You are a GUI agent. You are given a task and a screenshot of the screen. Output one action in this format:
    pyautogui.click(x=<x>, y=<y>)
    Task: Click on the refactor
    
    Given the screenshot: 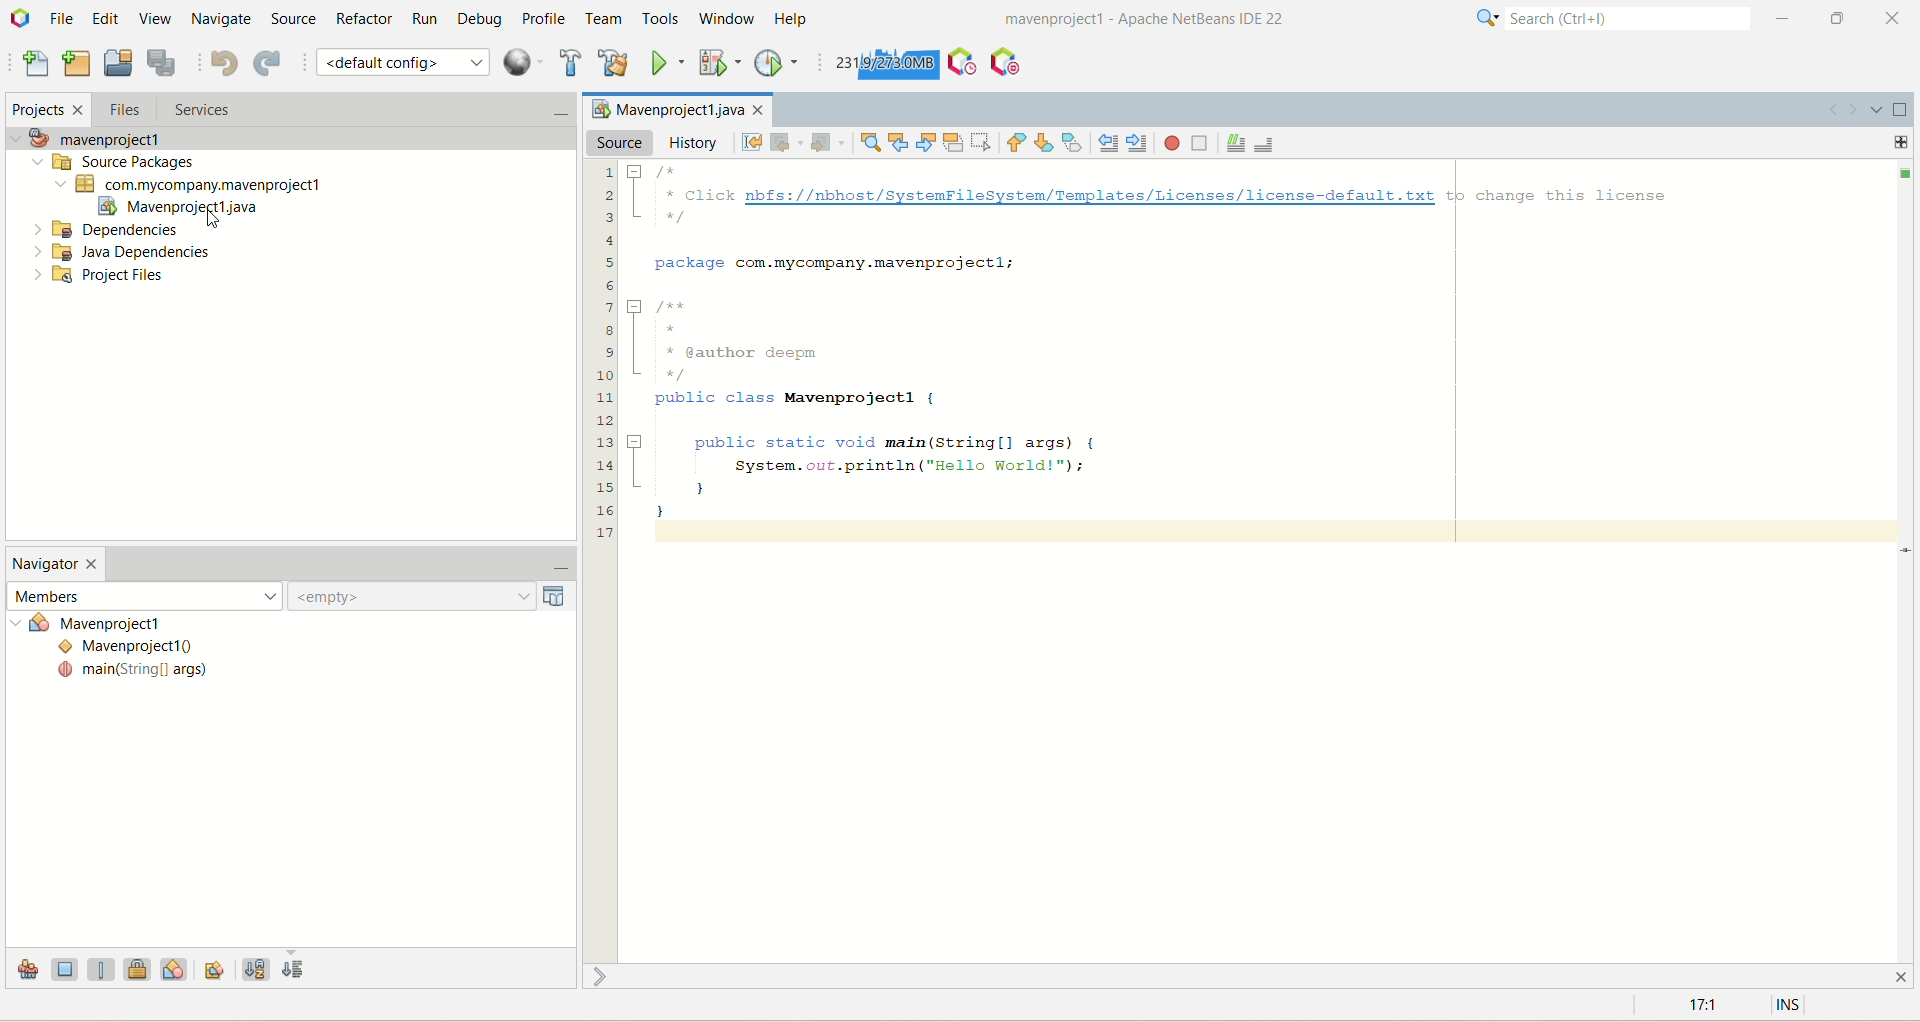 What is the action you would take?
    pyautogui.click(x=364, y=19)
    